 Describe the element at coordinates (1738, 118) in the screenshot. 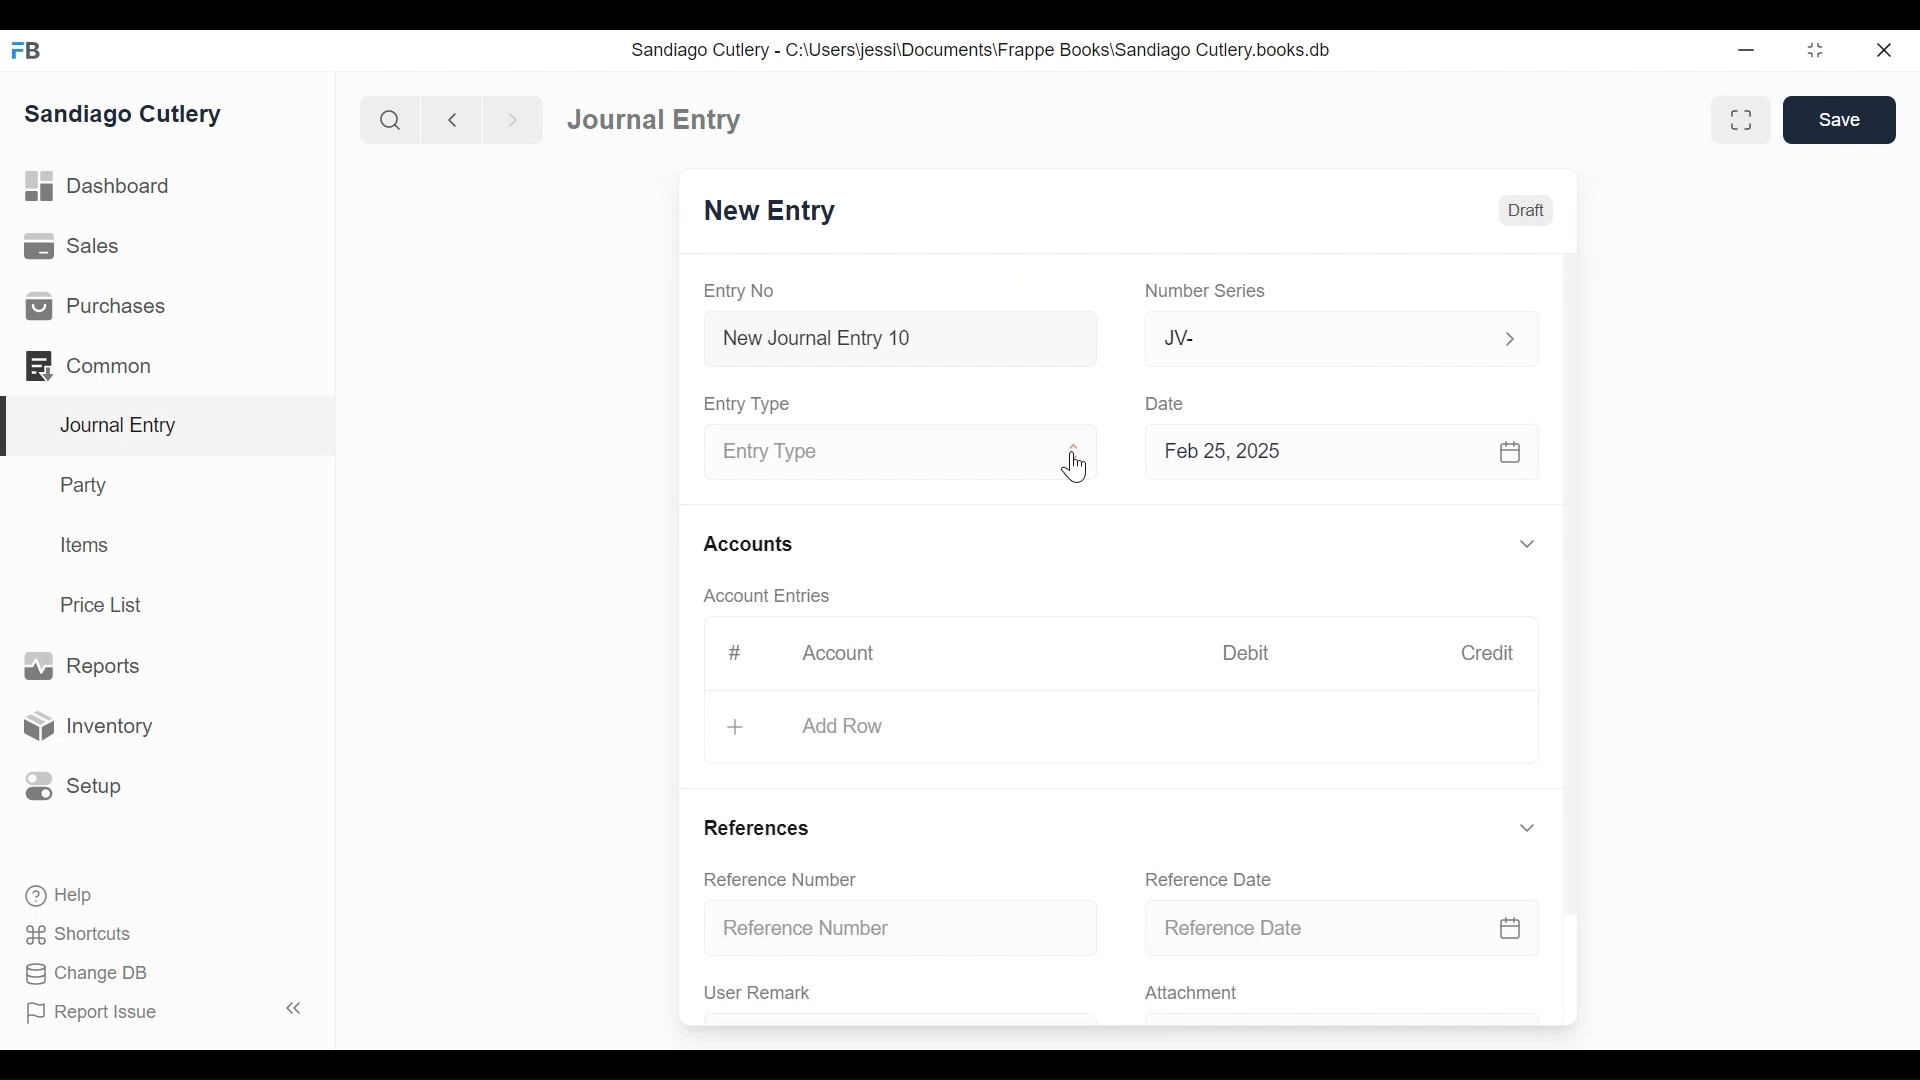

I see `Toggle between form and full width` at that location.